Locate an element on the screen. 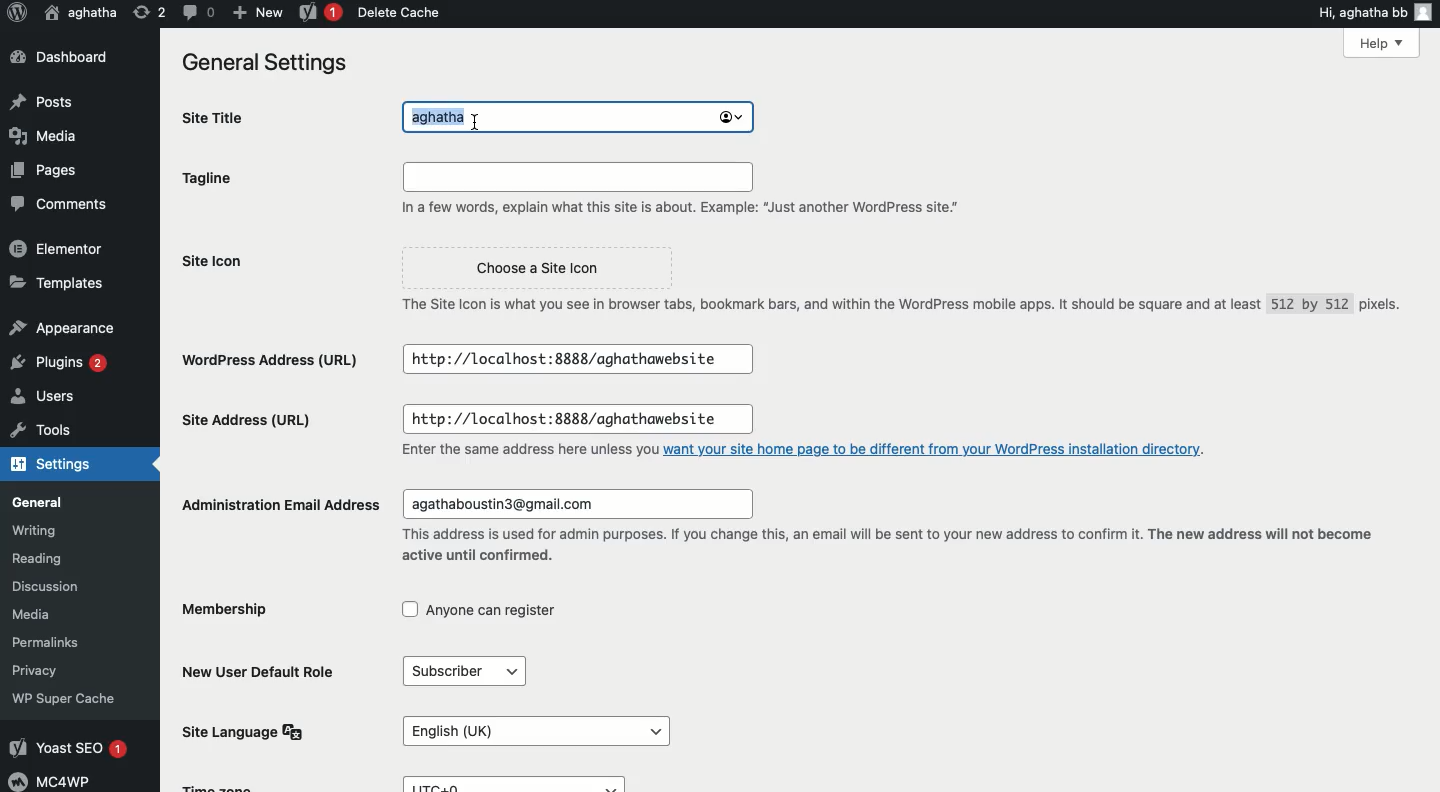 The width and height of the screenshot is (1440, 792). Comments is located at coordinates (55, 205).